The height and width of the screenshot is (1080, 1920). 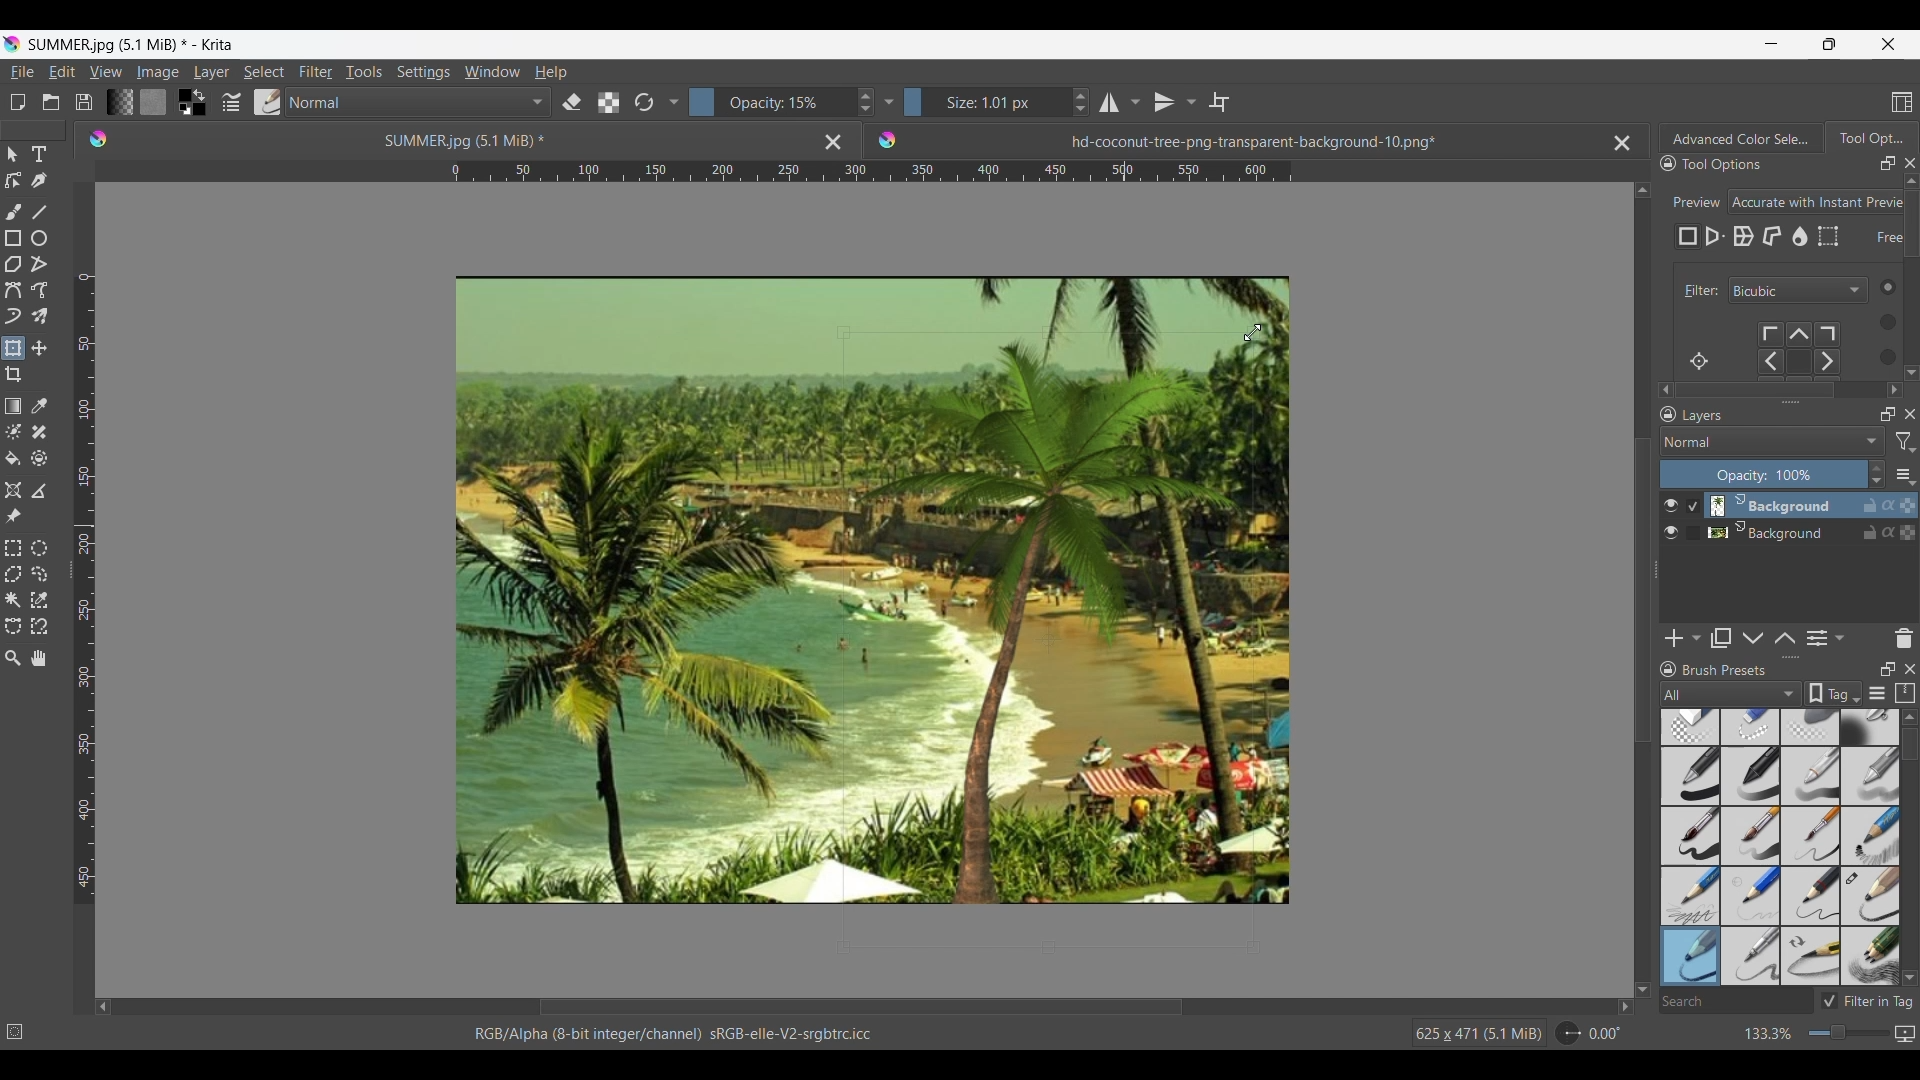 What do you see at coordinates (1643, 977) in the screenshot?
I see `Down` at bounding box center [1643, 977].